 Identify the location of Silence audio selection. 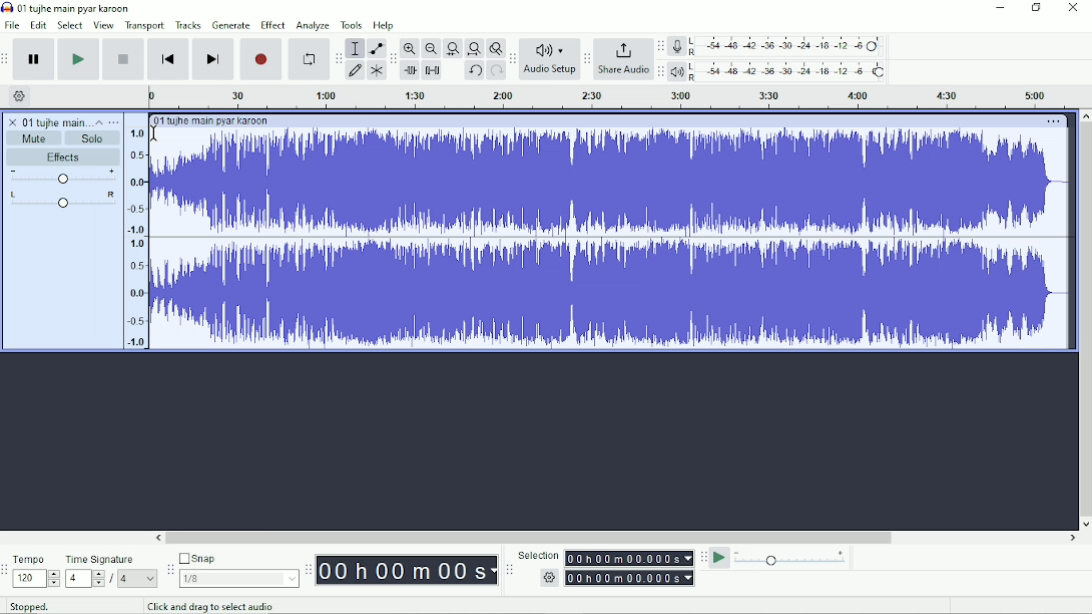
(433, 71).